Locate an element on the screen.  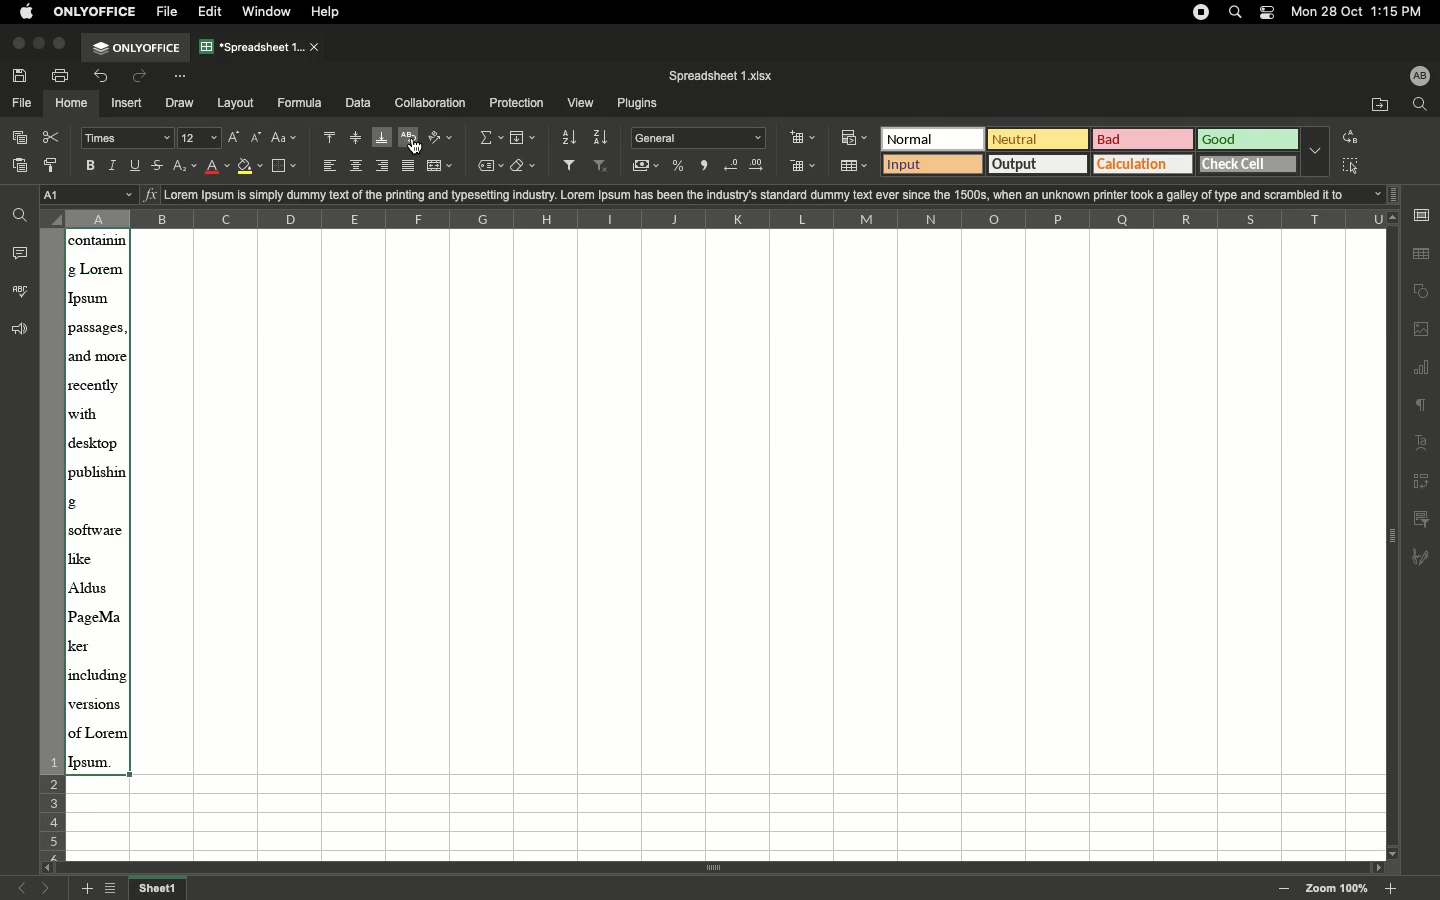
Wrapped text is located at coordinates (98, 503).